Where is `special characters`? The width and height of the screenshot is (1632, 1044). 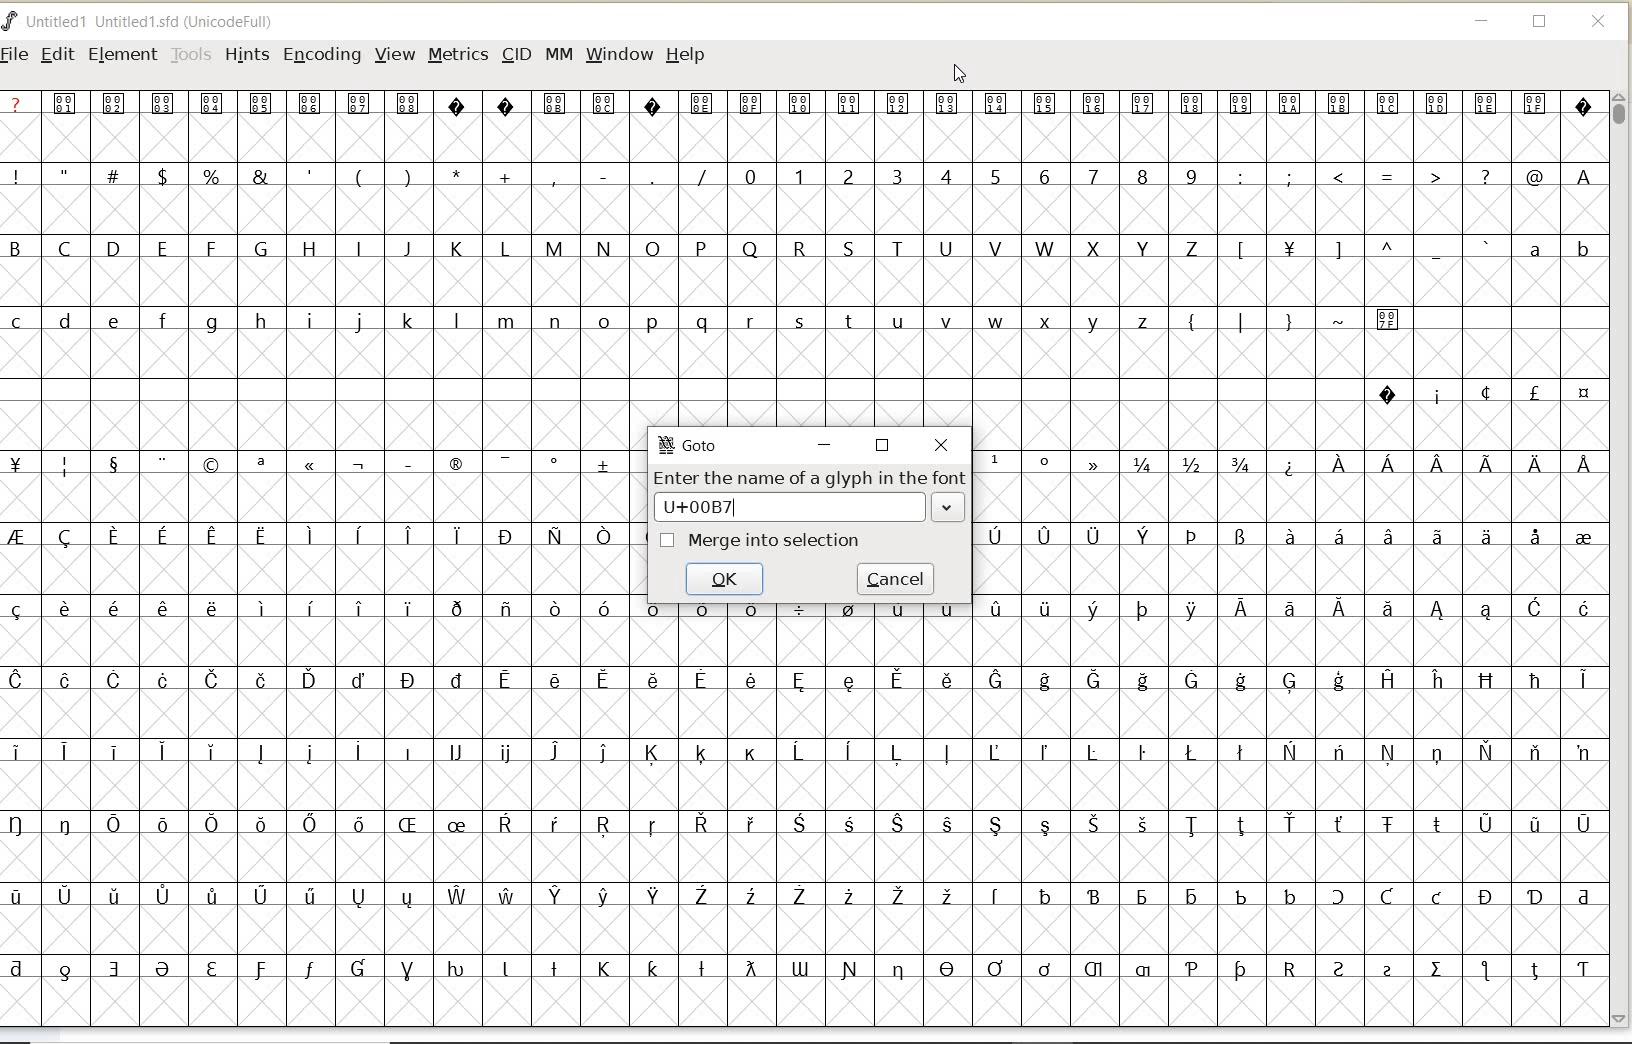
special characters is located at coordinates (324, 519).